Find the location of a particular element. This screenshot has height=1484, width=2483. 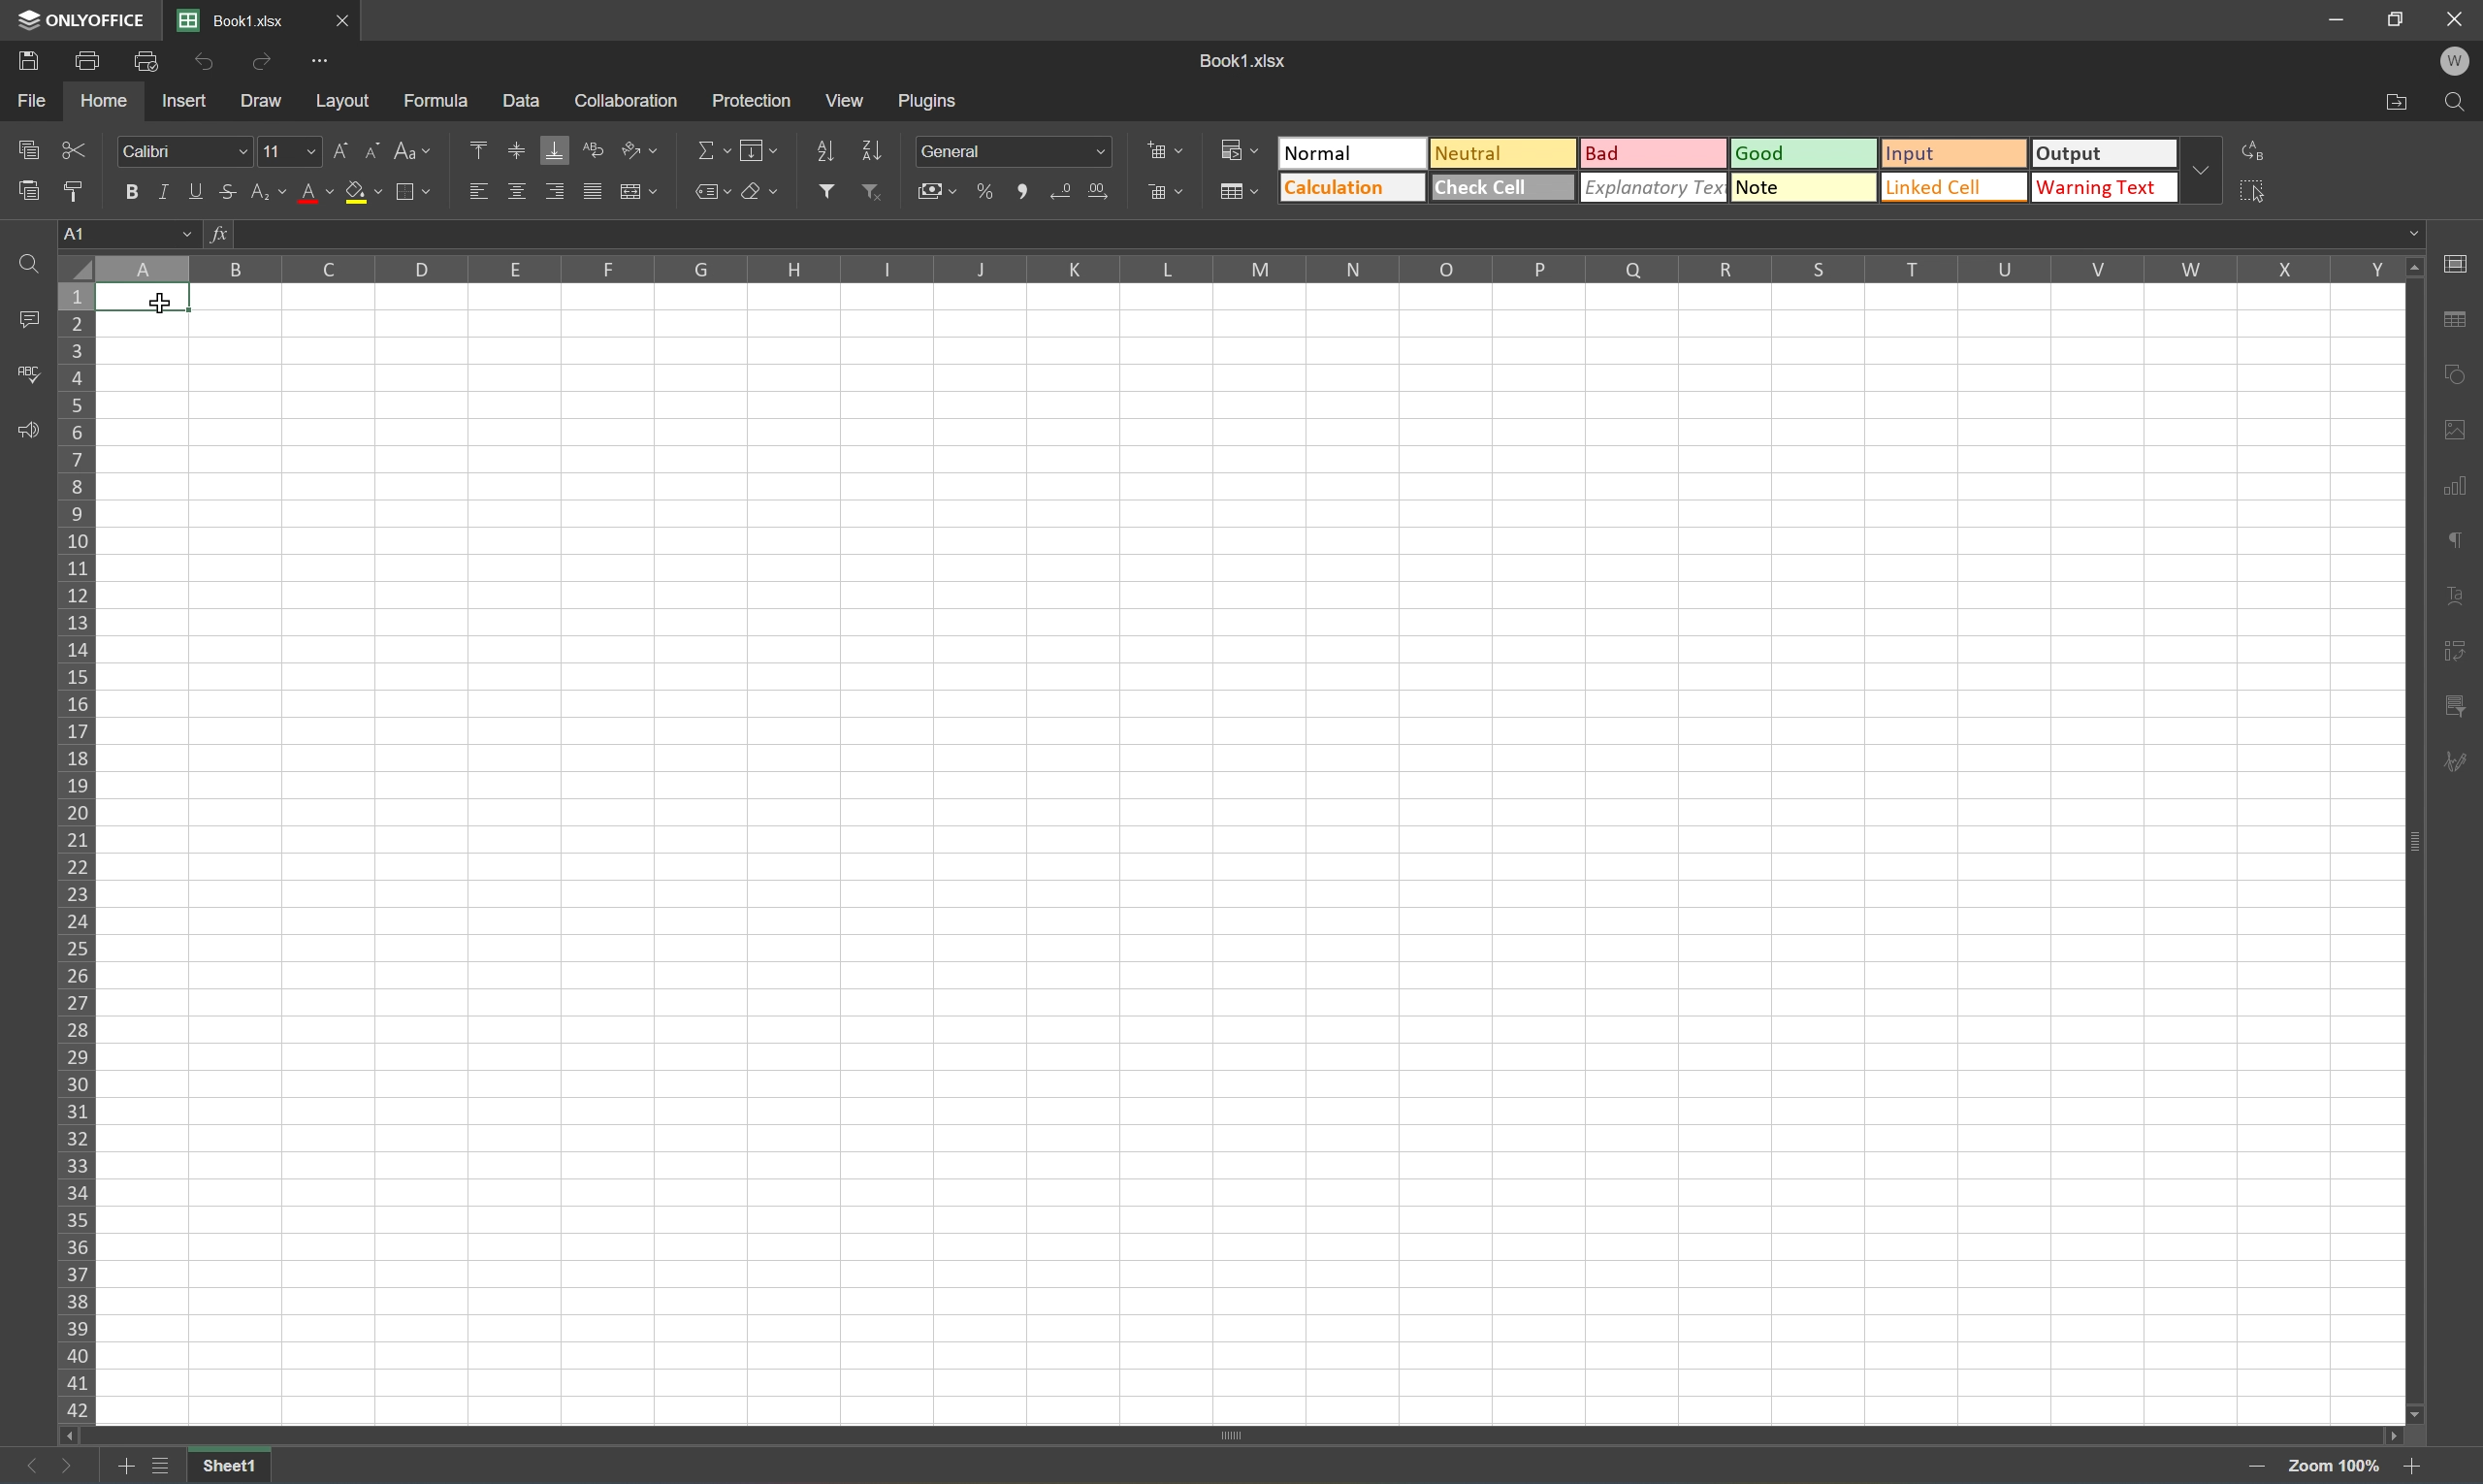

Align middle is located at coordinates (518, 194).